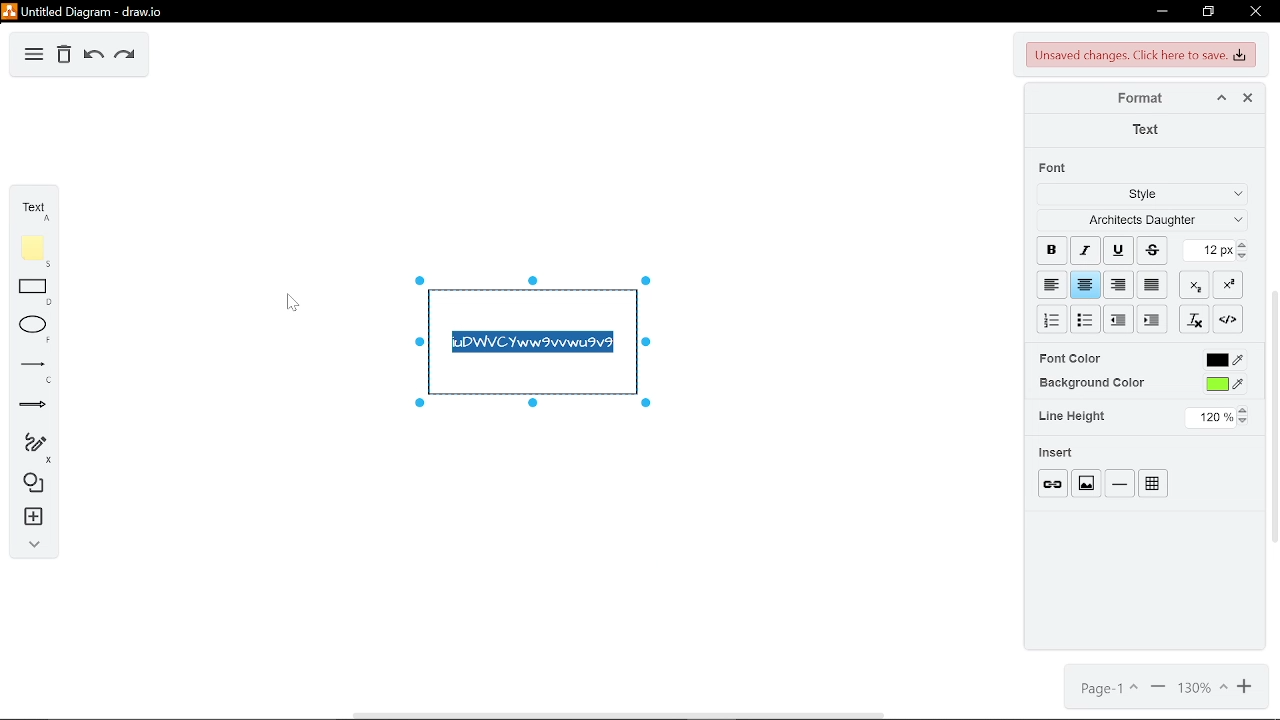  I want to click on page1, so click(1107, 689).